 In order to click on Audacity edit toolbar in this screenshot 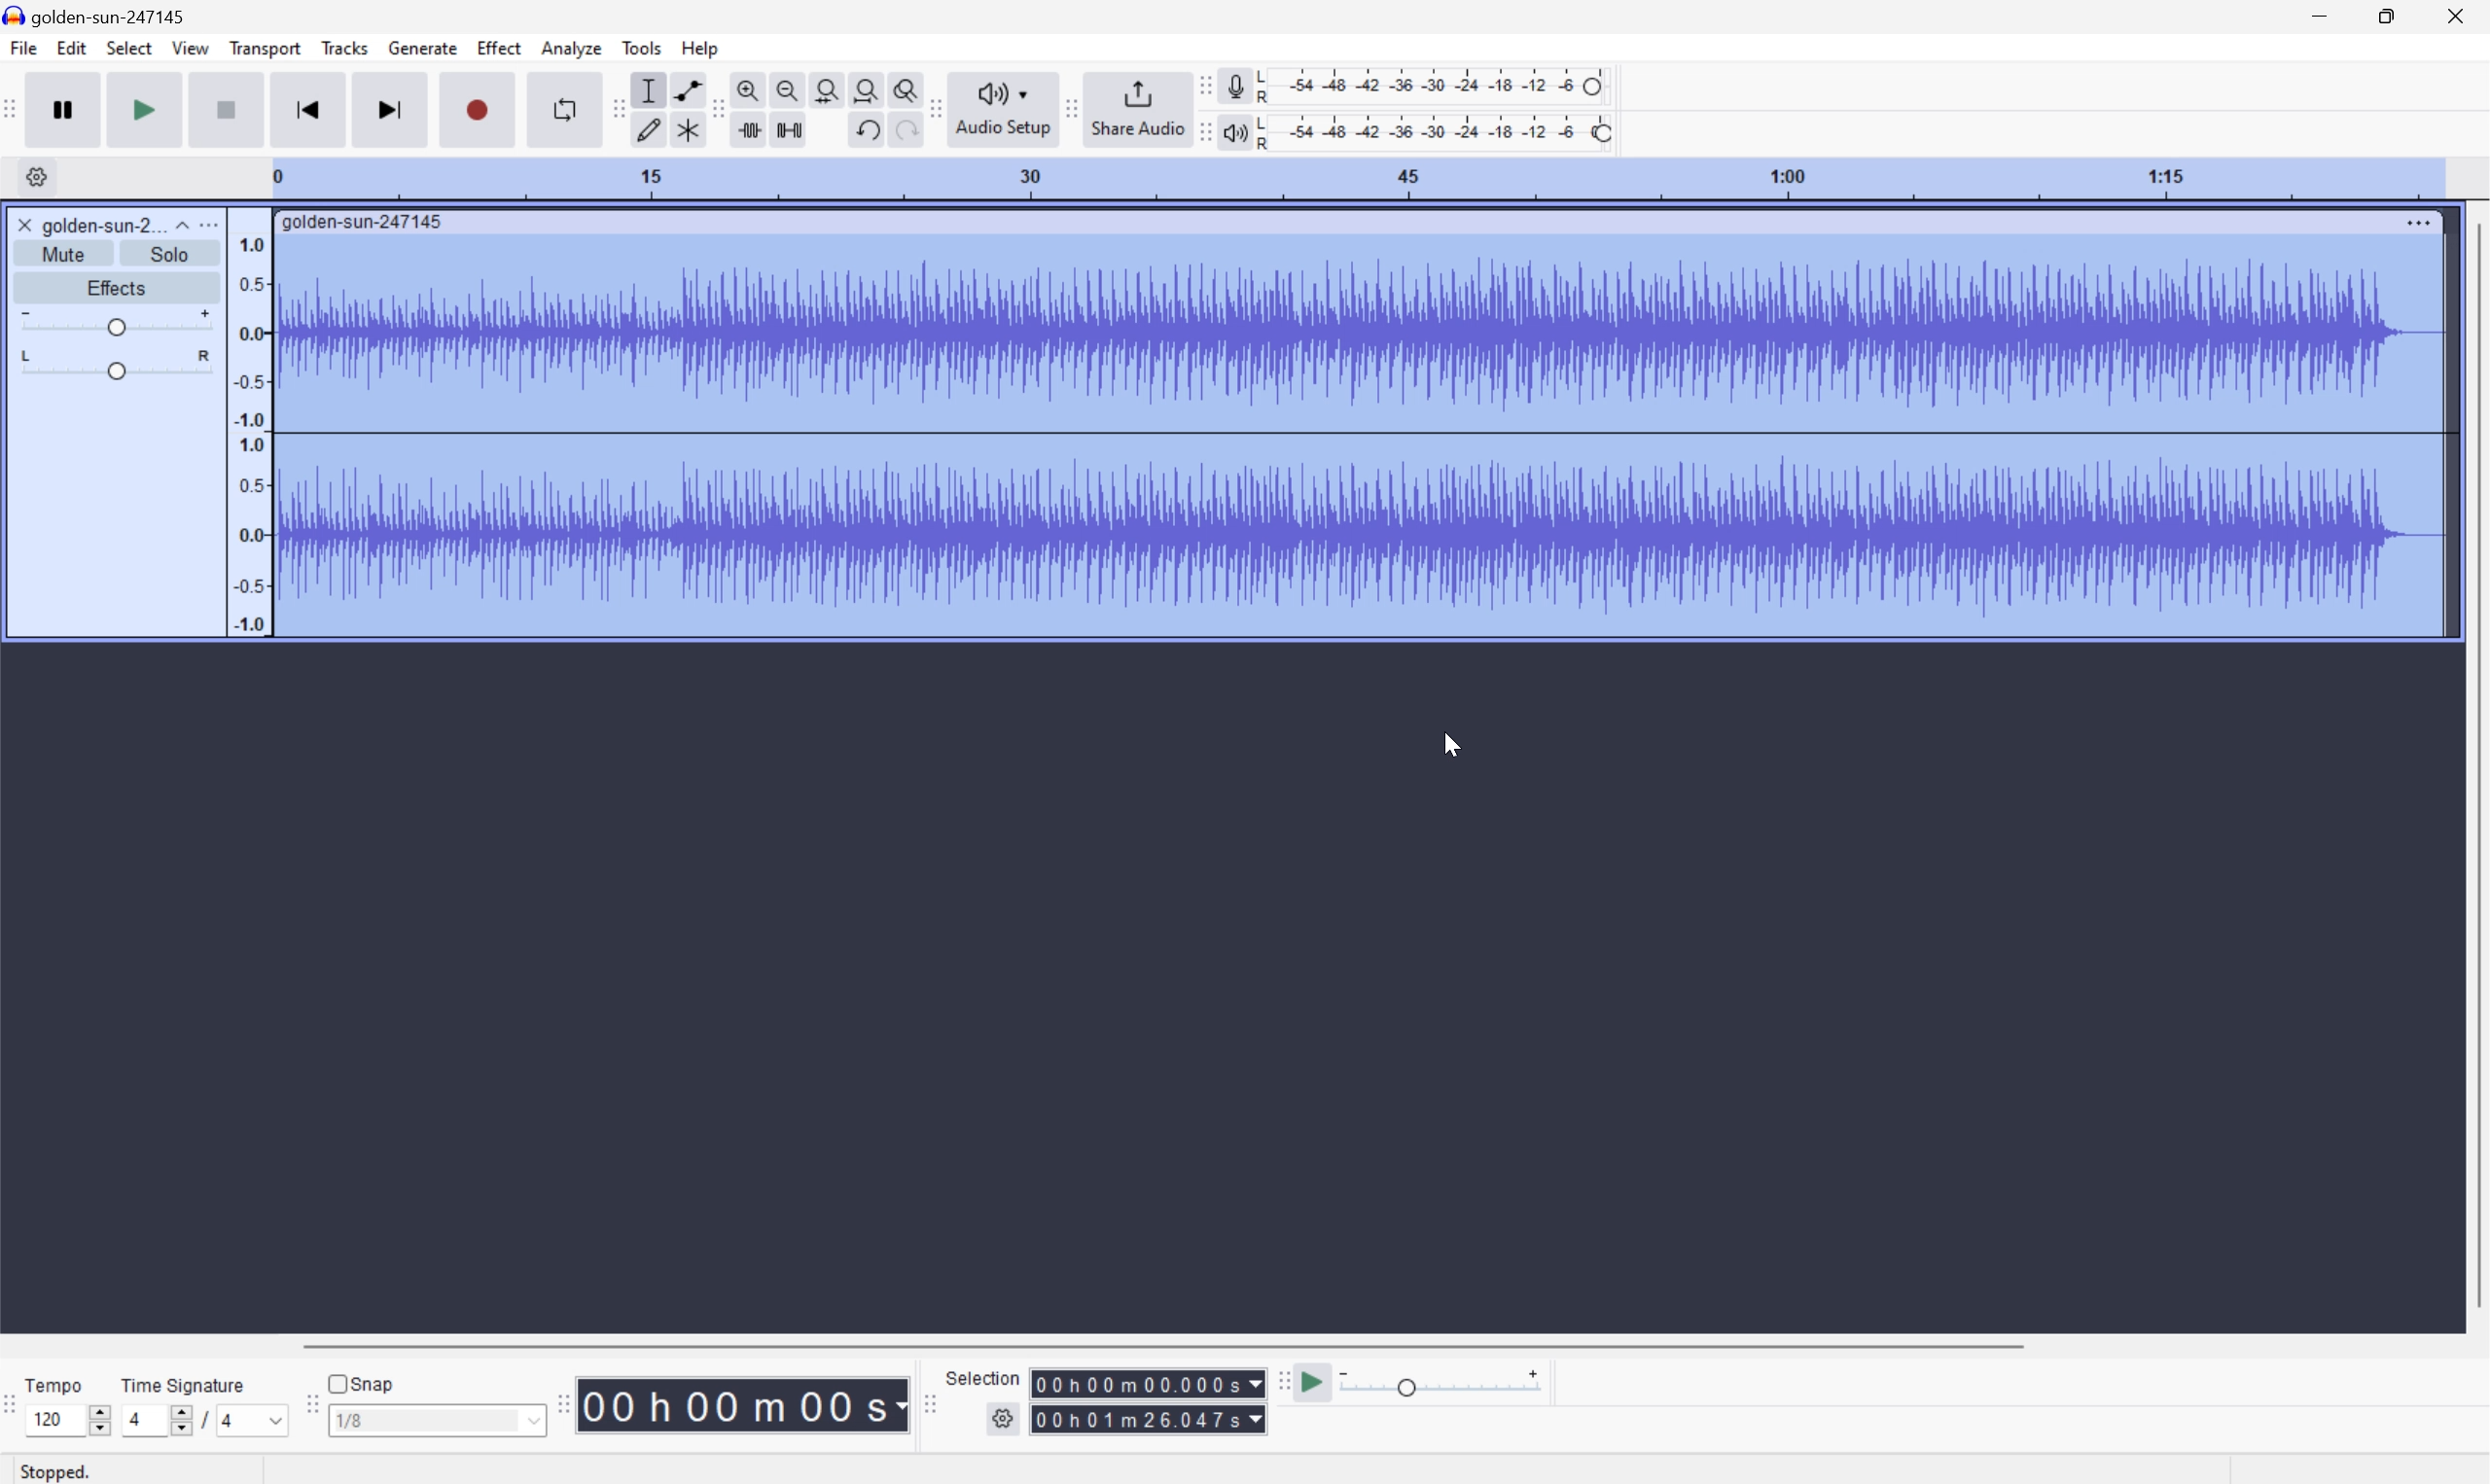, I will do `click(718, 111)`.